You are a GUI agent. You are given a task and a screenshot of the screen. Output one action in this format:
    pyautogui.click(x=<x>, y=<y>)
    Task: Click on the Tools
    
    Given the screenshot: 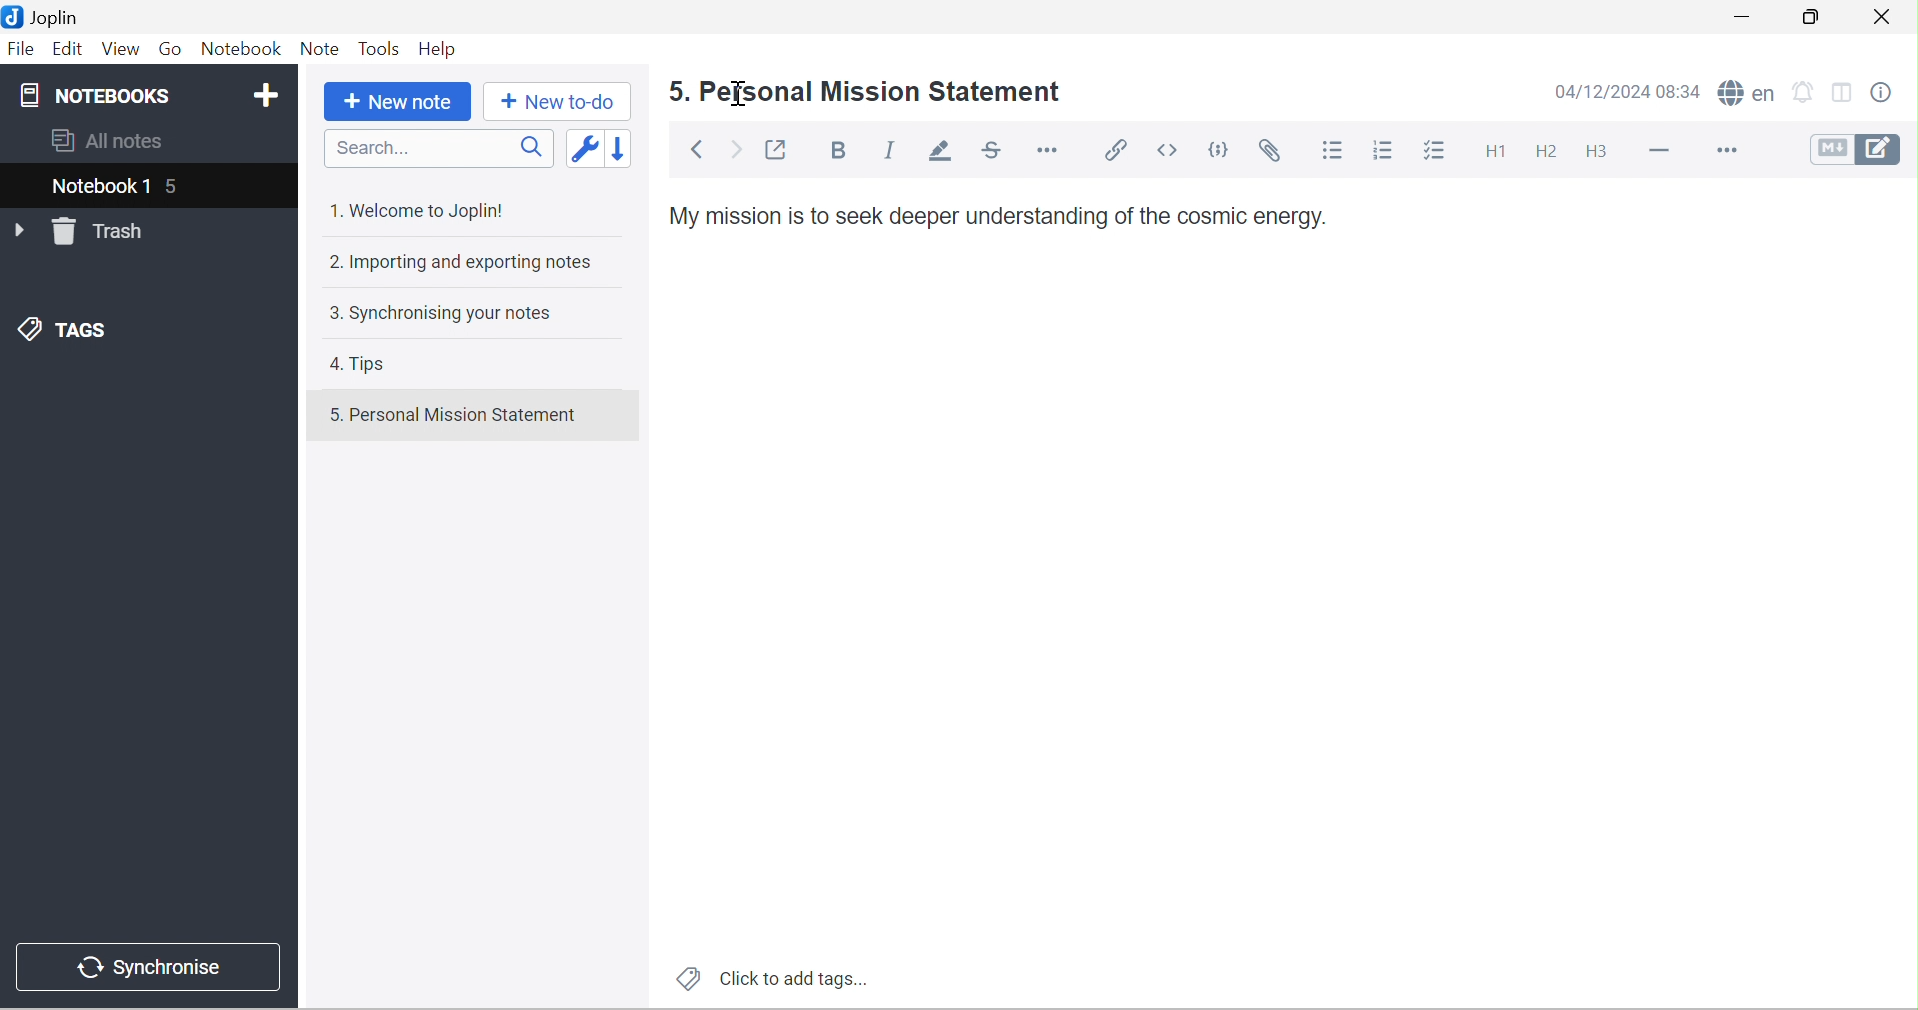 What is the action you would take?
    pyautogui.click(x=381, y=48)
    